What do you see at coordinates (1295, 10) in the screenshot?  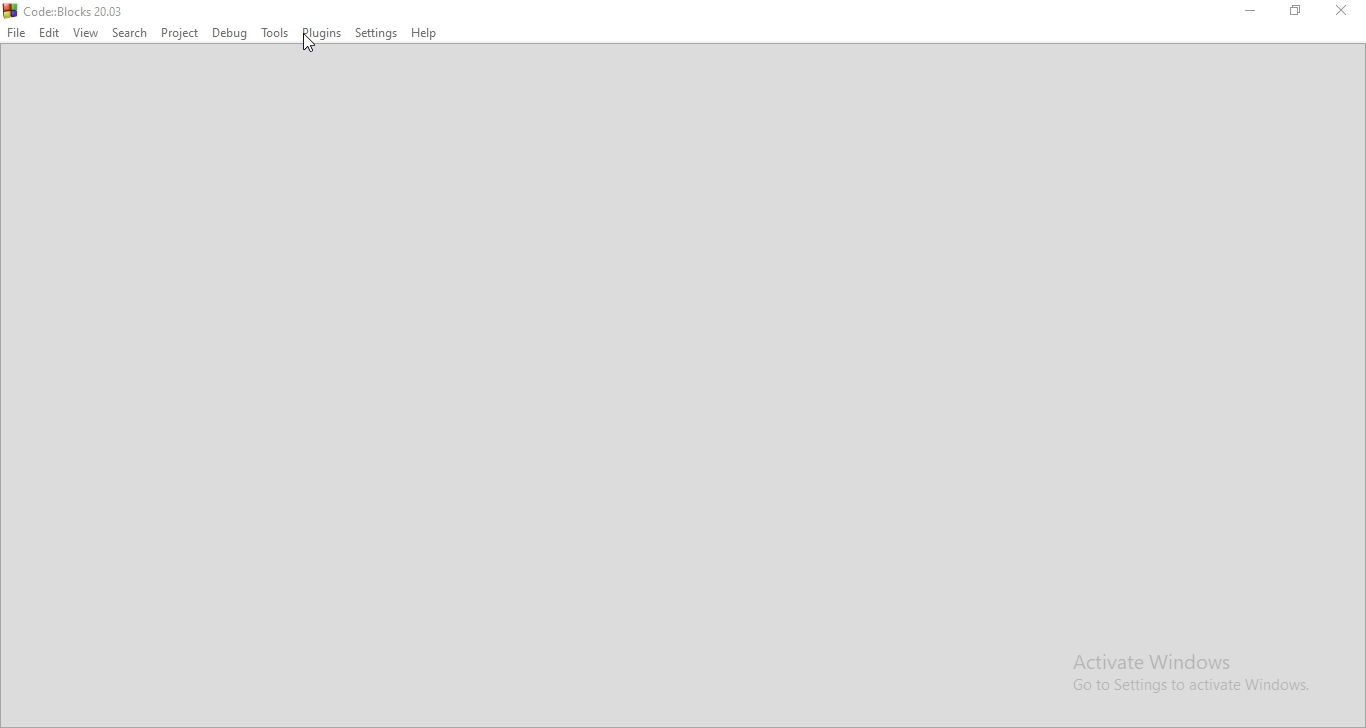 I see `maximize` at bounding box center [1295, 10].